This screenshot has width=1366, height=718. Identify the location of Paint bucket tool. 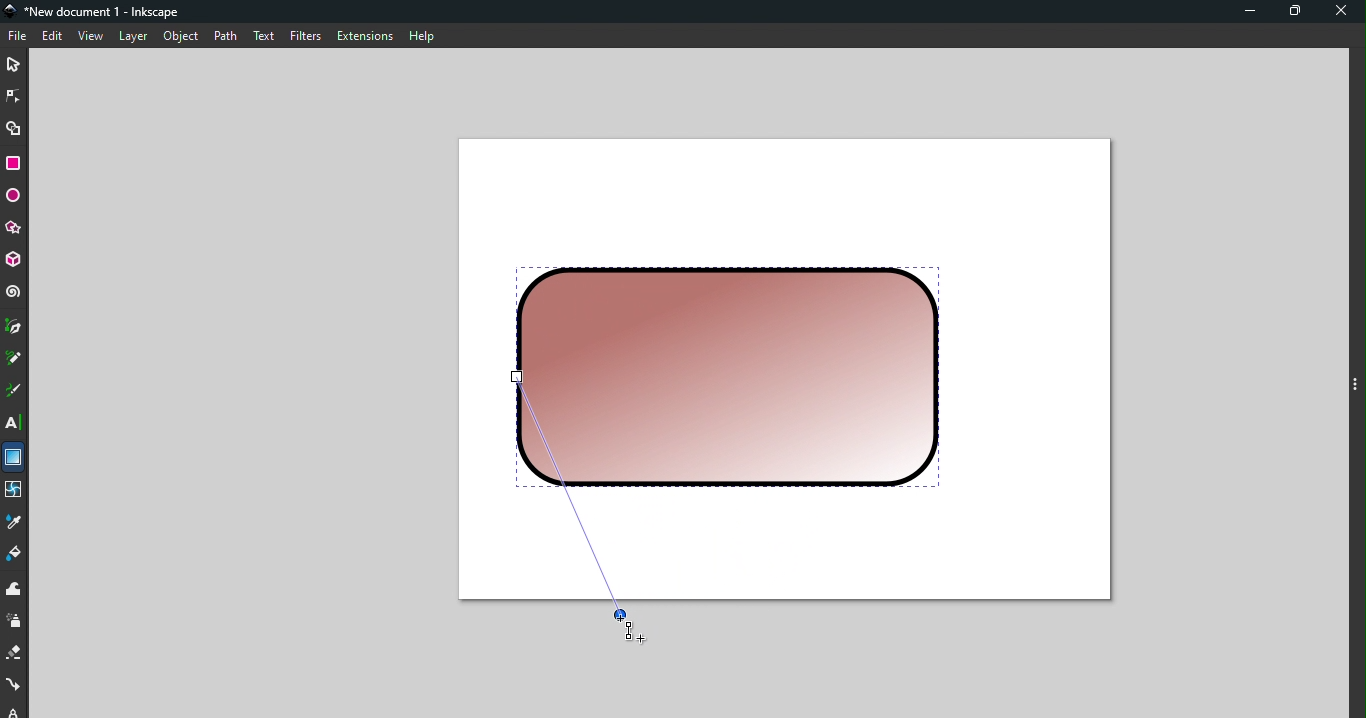
(18, 557).